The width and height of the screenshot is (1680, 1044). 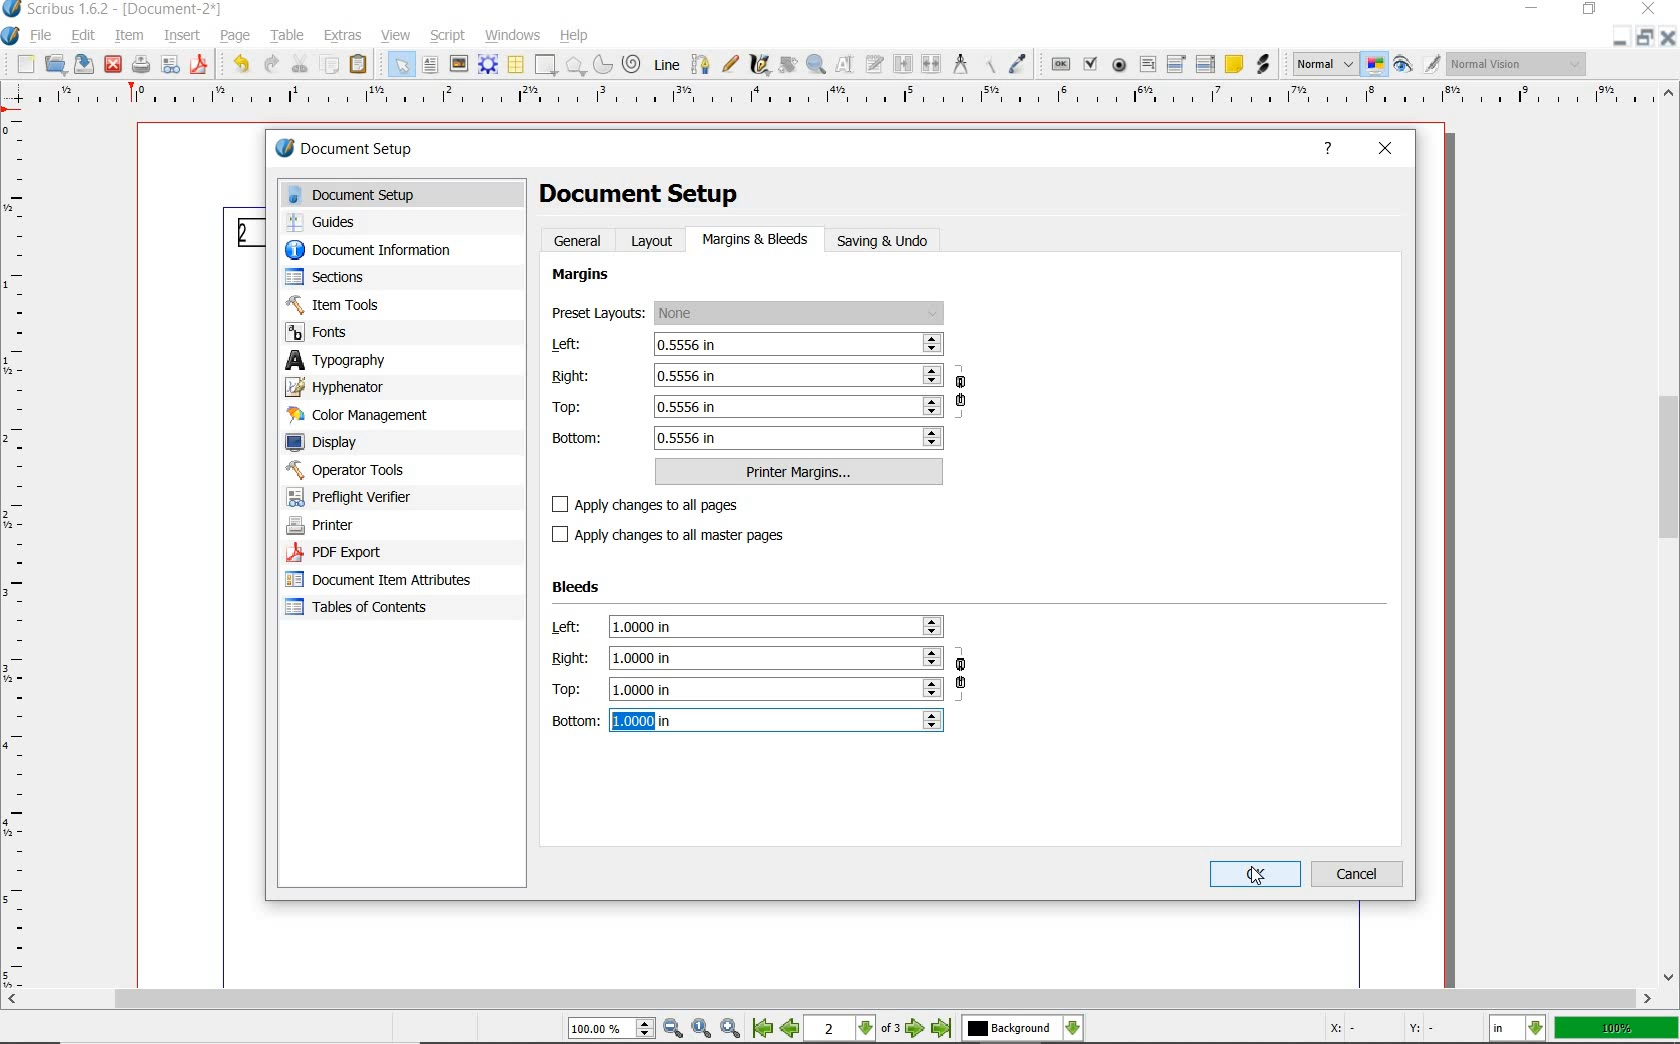 I want to click on render frame, so click(x=488, y=63).